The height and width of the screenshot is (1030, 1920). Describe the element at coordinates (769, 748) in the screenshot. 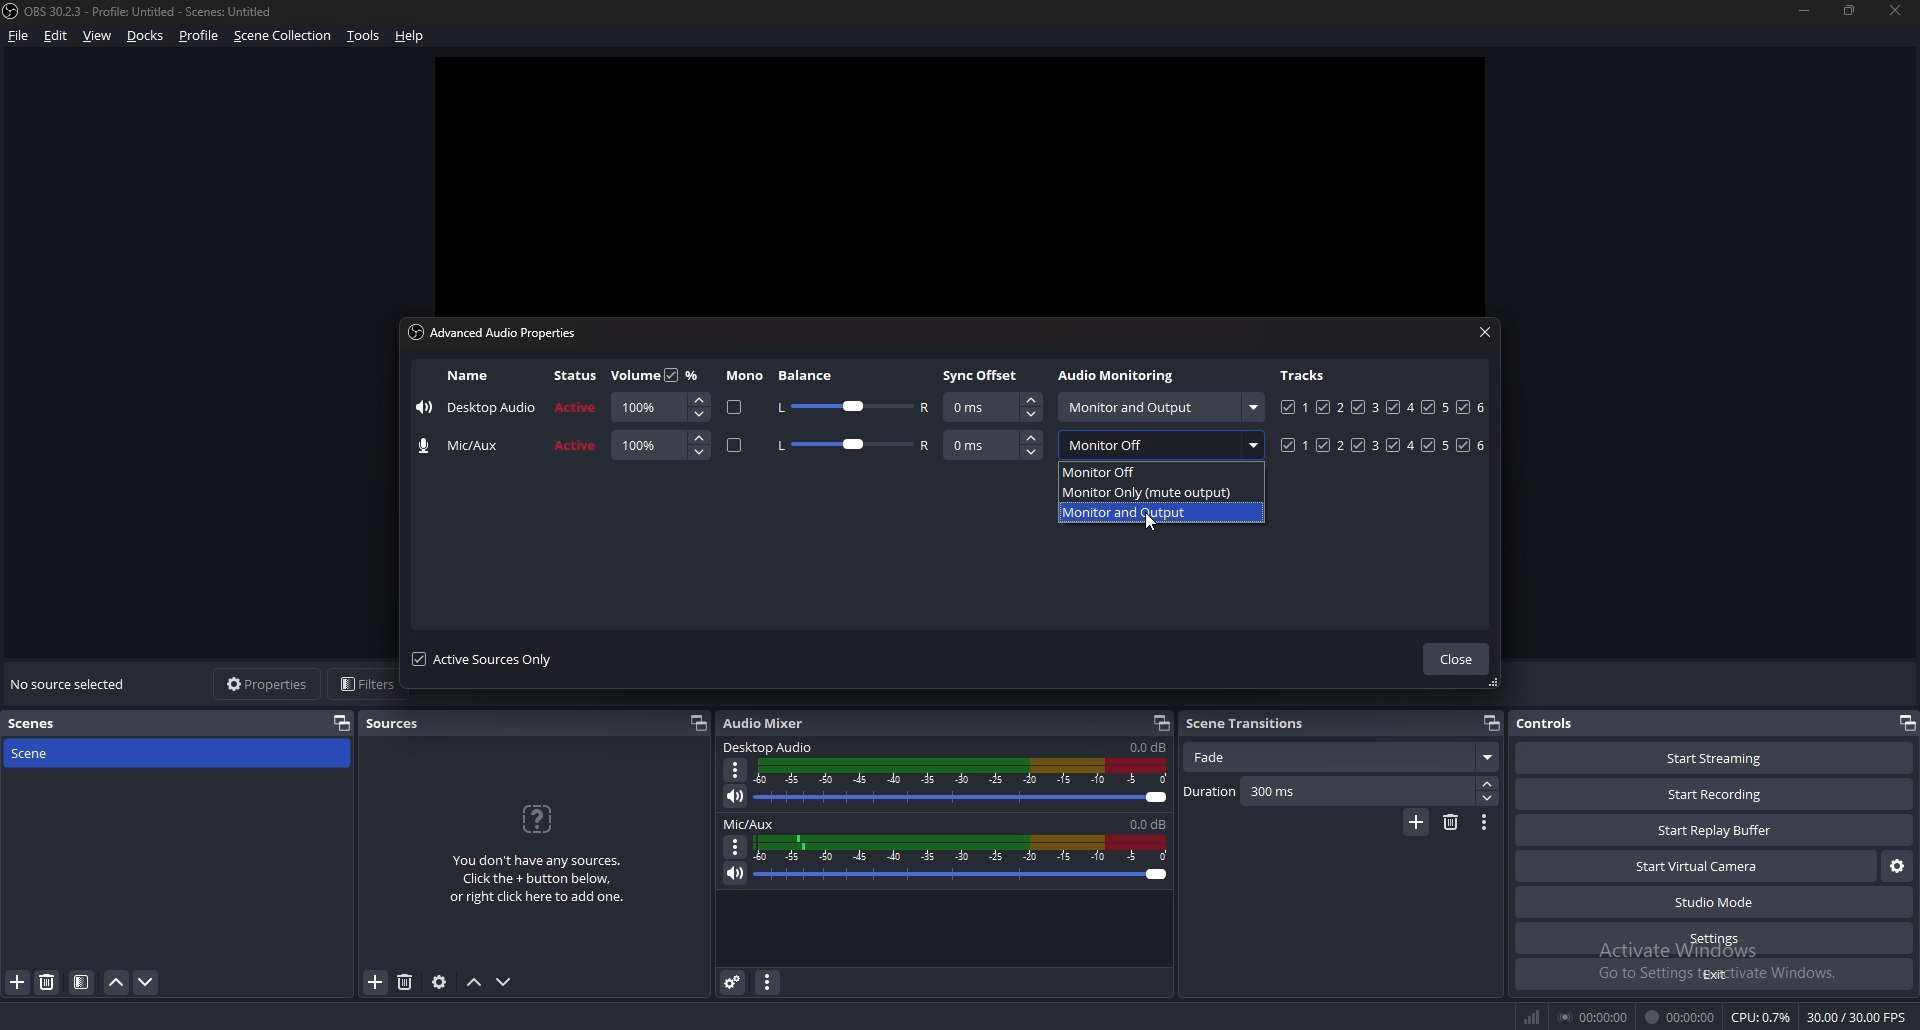

I see `desktop audio` at that location.